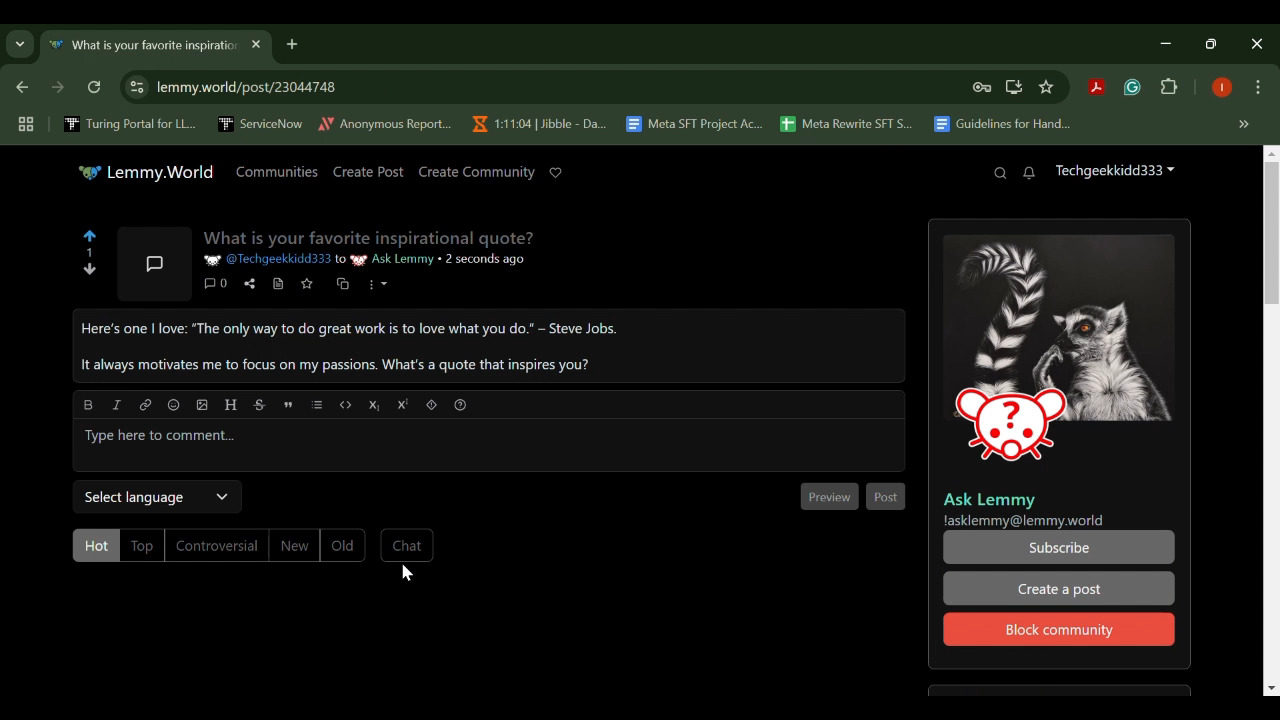  What do you see at coordinates (475, 172) in the screenshot?
I see `Create Community` at bounding box center [475, 172].